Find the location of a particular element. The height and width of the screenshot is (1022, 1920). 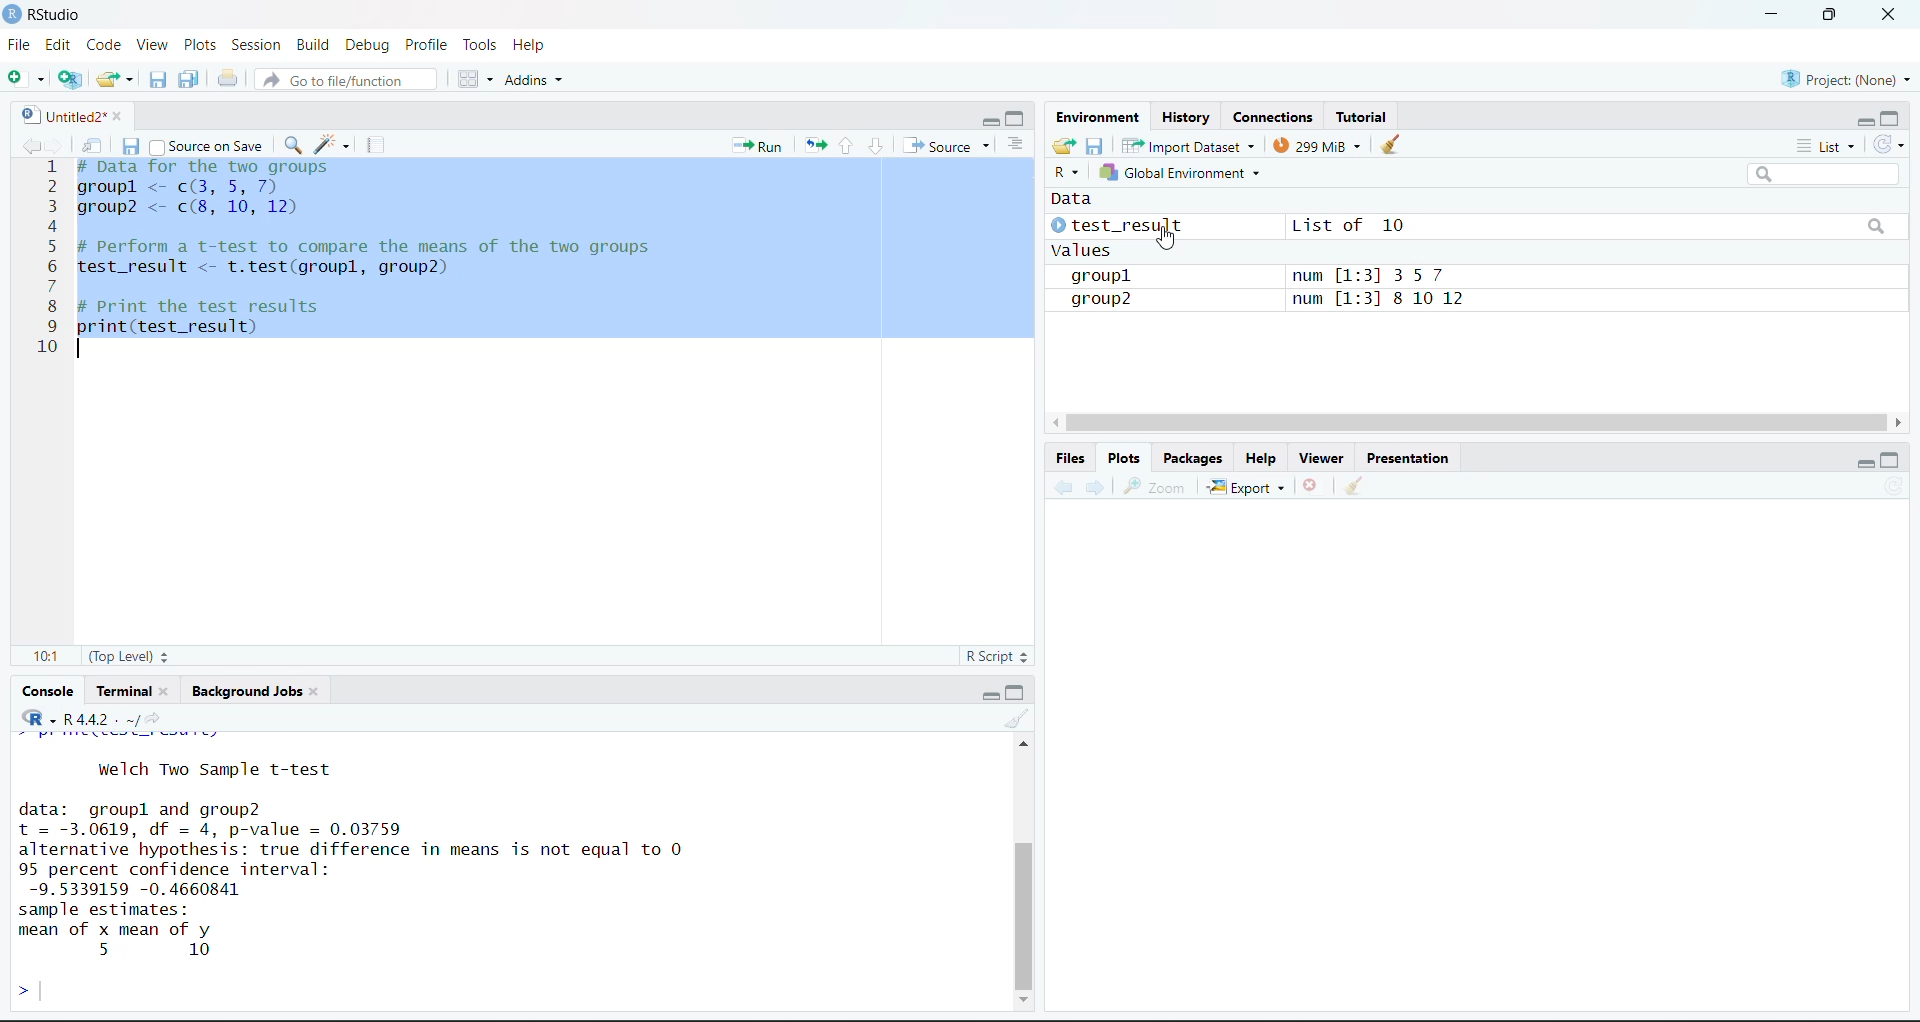

find/replace is located at coordinates (295, 144).